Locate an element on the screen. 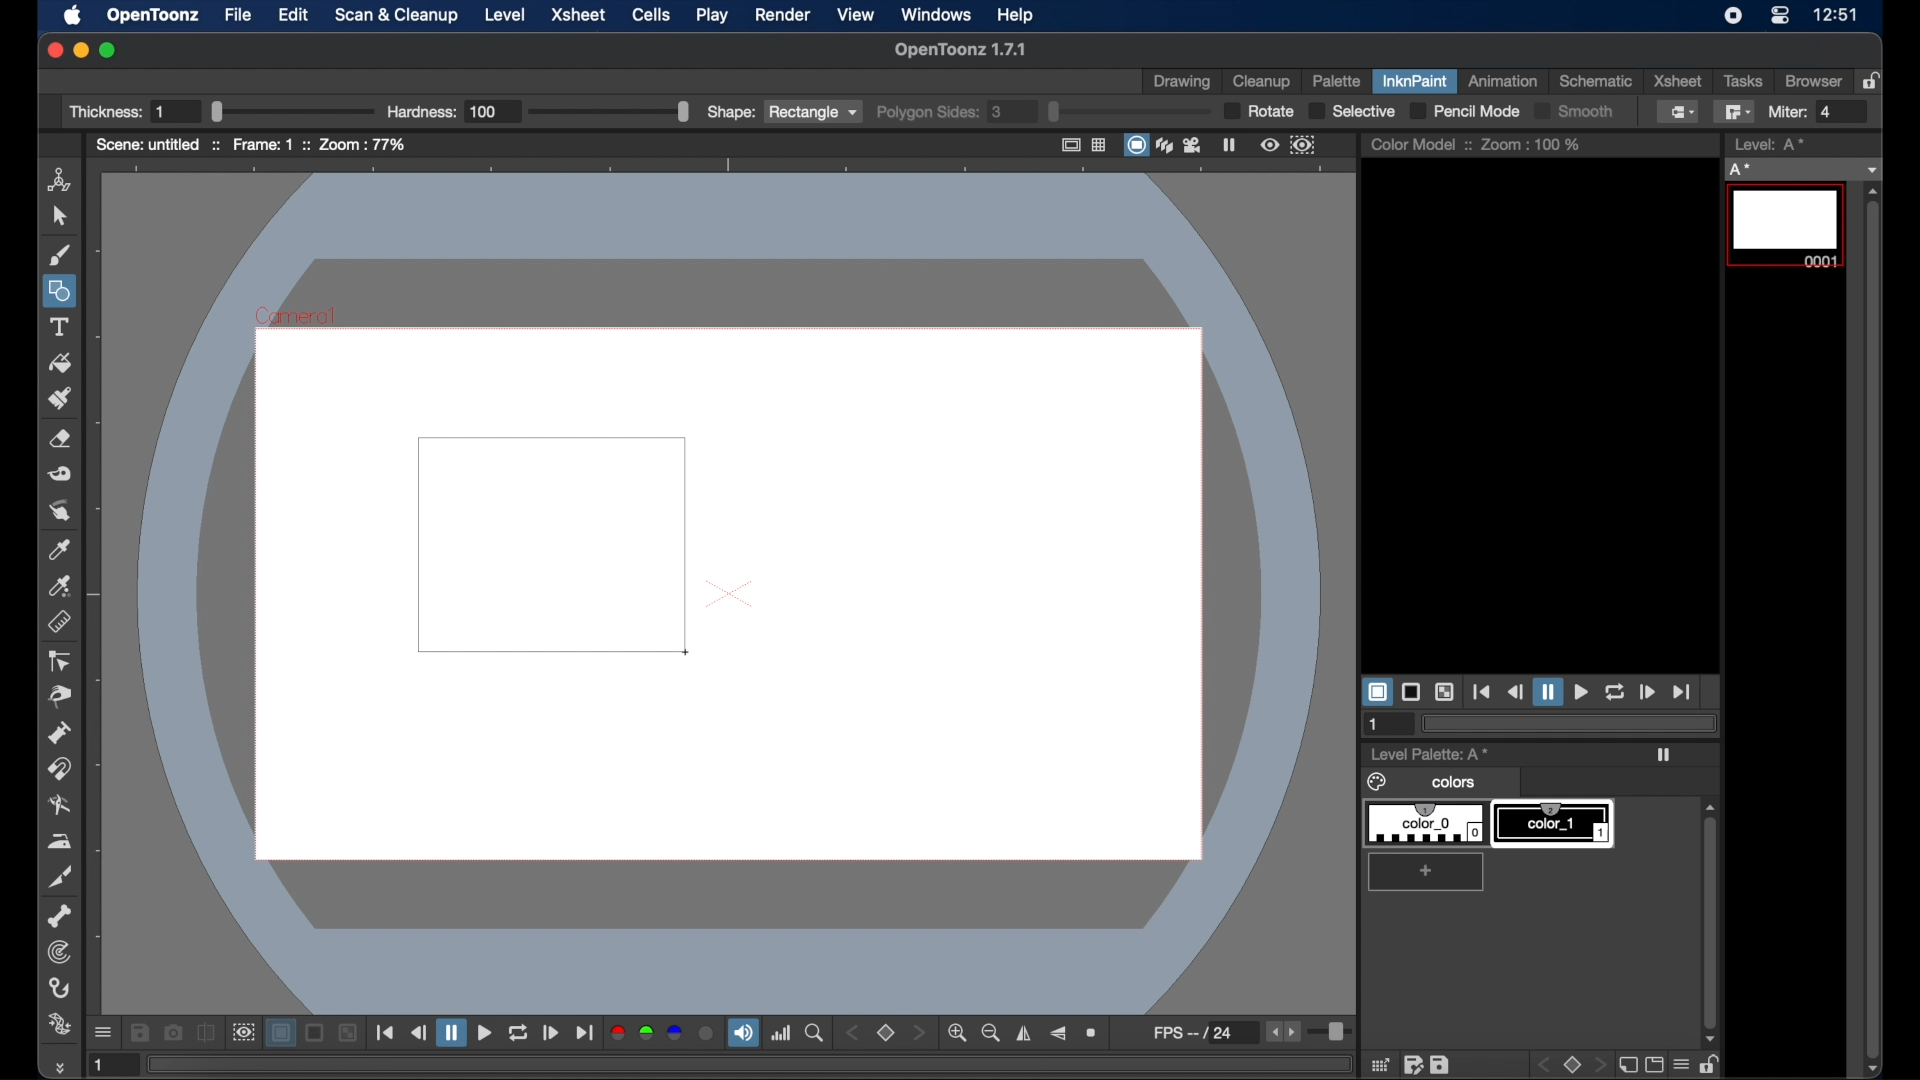 Image resolution: width=1920 pixels, height=1080 pixels. polygon sides is located at coordinates (1041, 112).